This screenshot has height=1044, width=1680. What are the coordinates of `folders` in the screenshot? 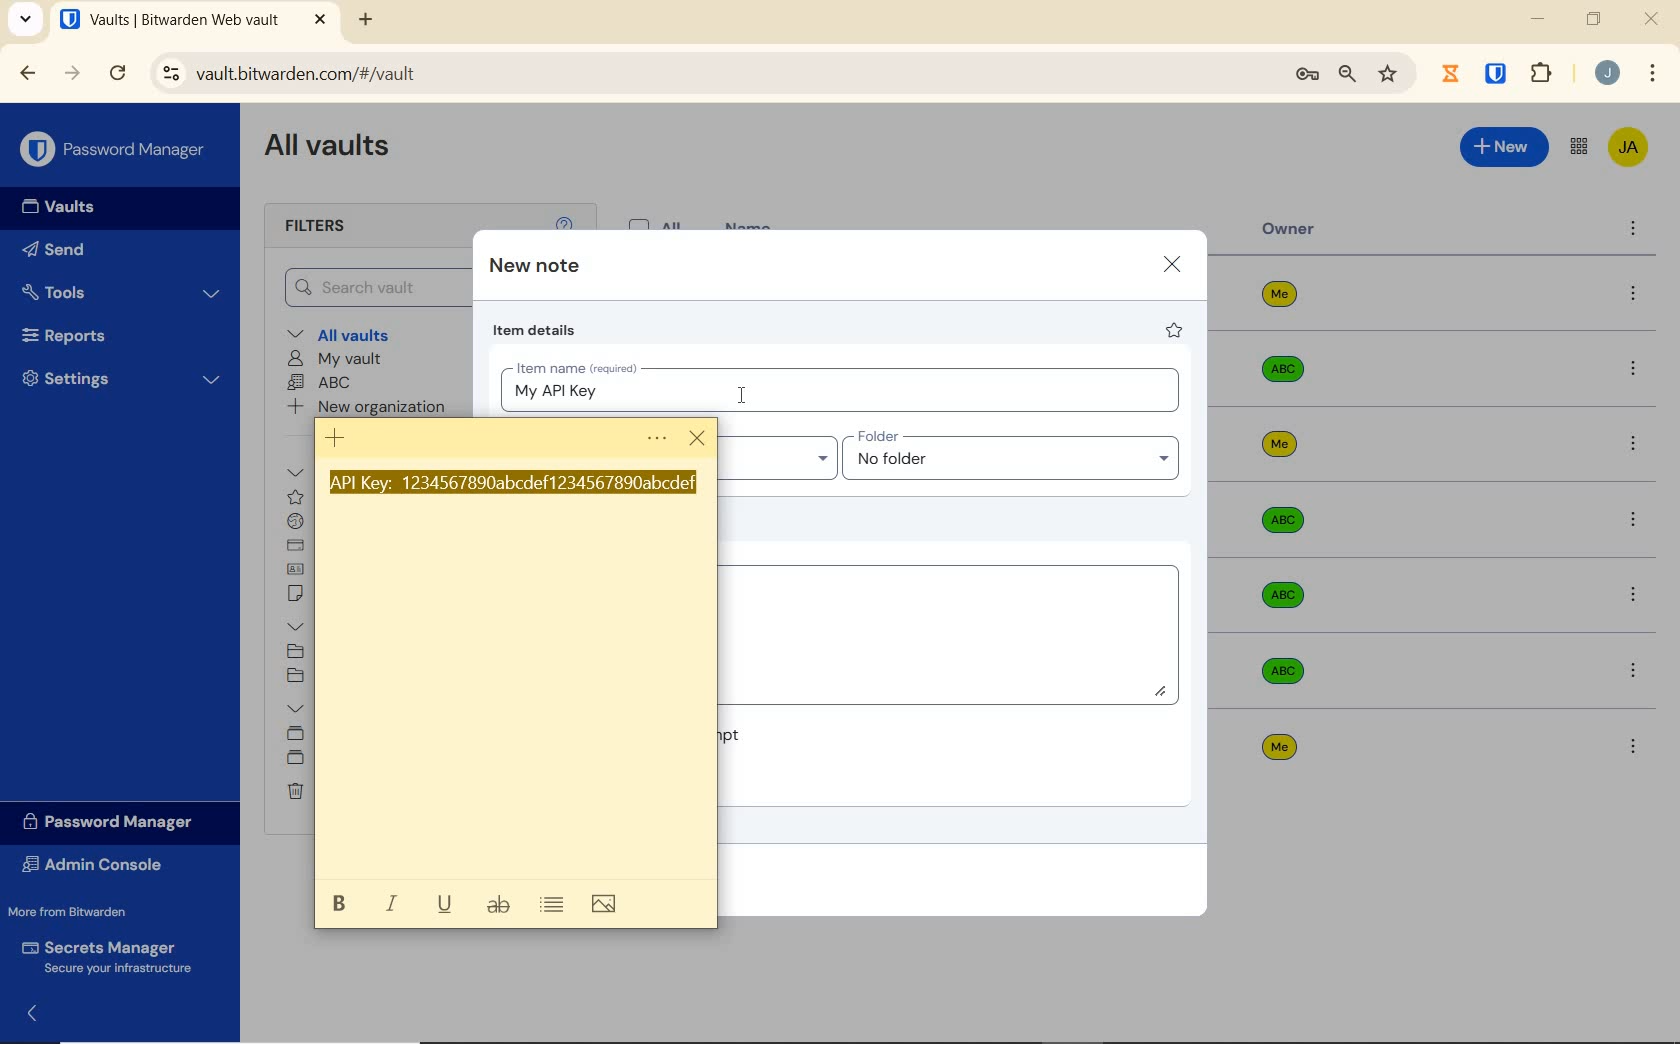 It's located at (296, 627).